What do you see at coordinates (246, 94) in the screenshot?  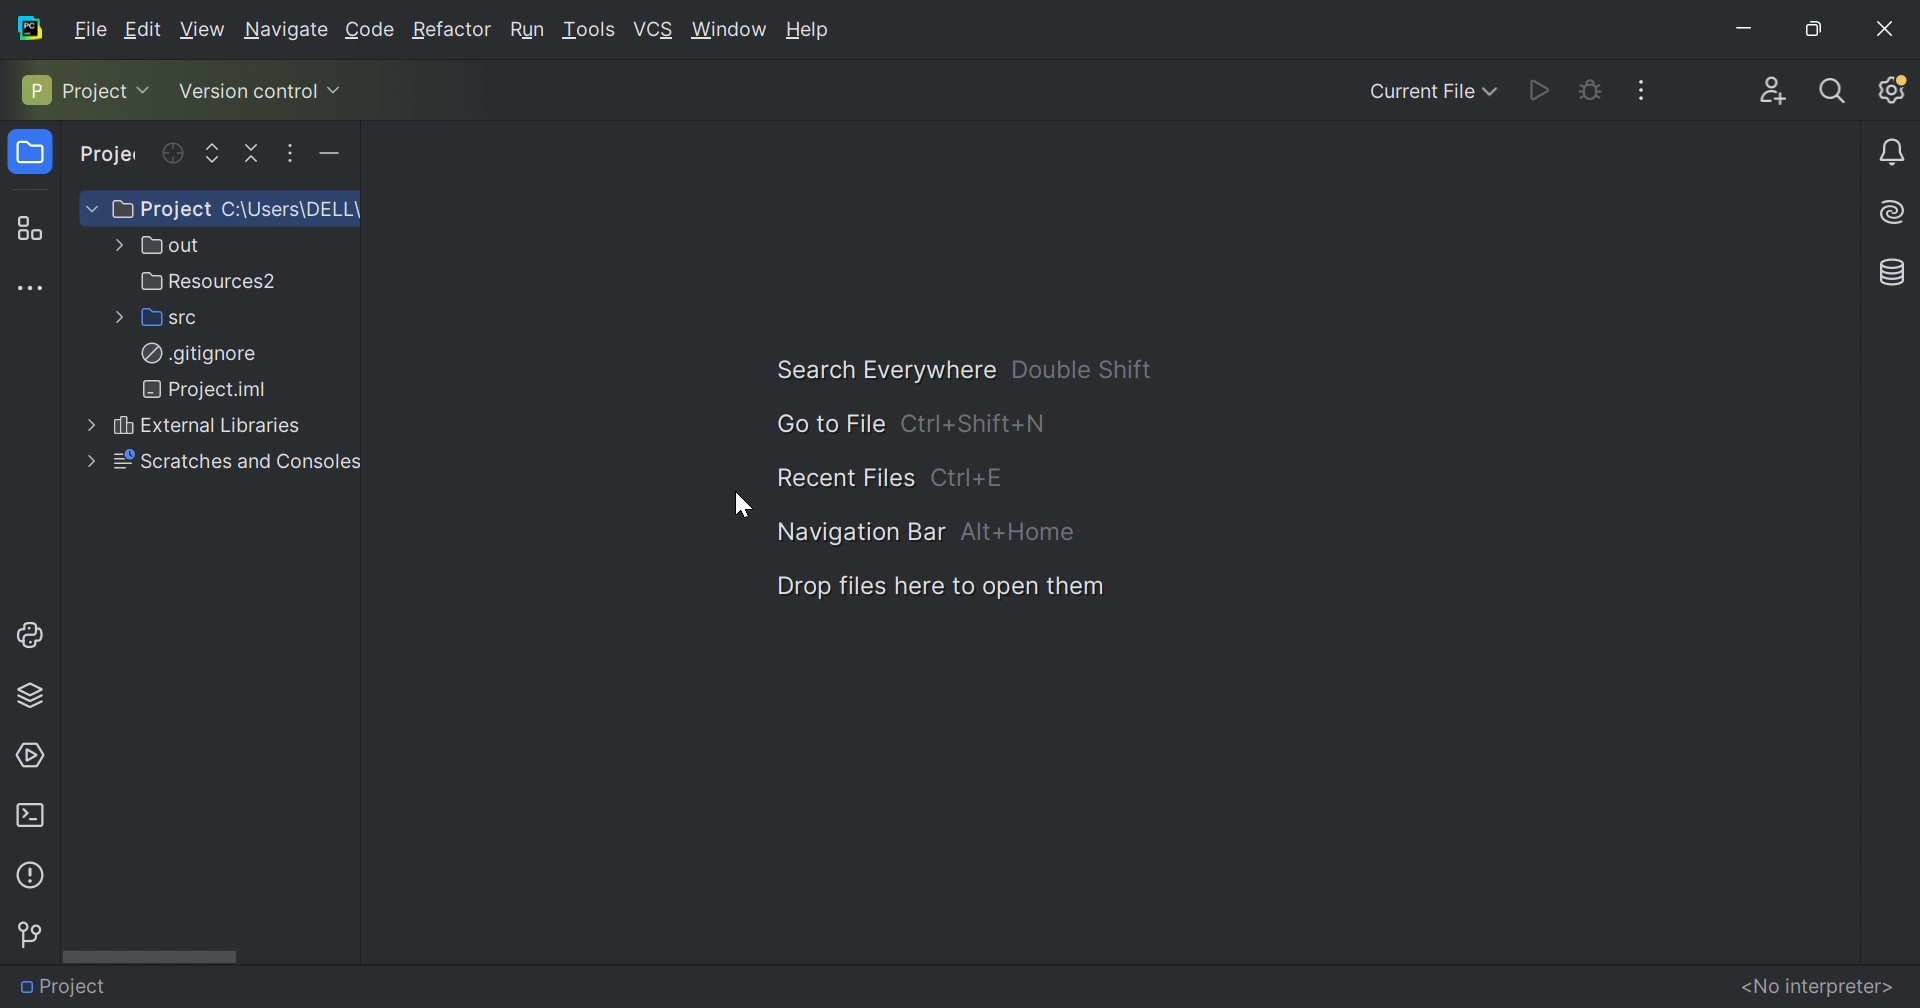 I see `Version control` at bounding box center [246, 94].